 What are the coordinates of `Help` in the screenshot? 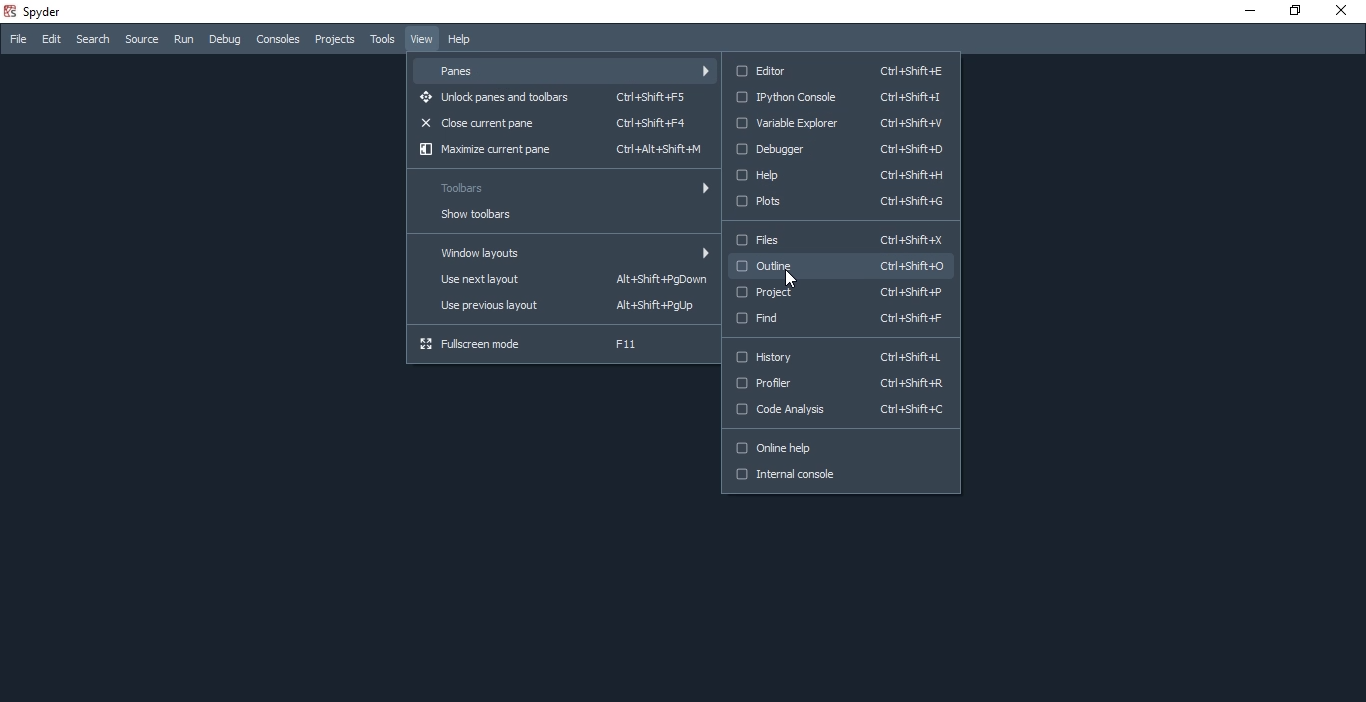 It's located at (464, 39).